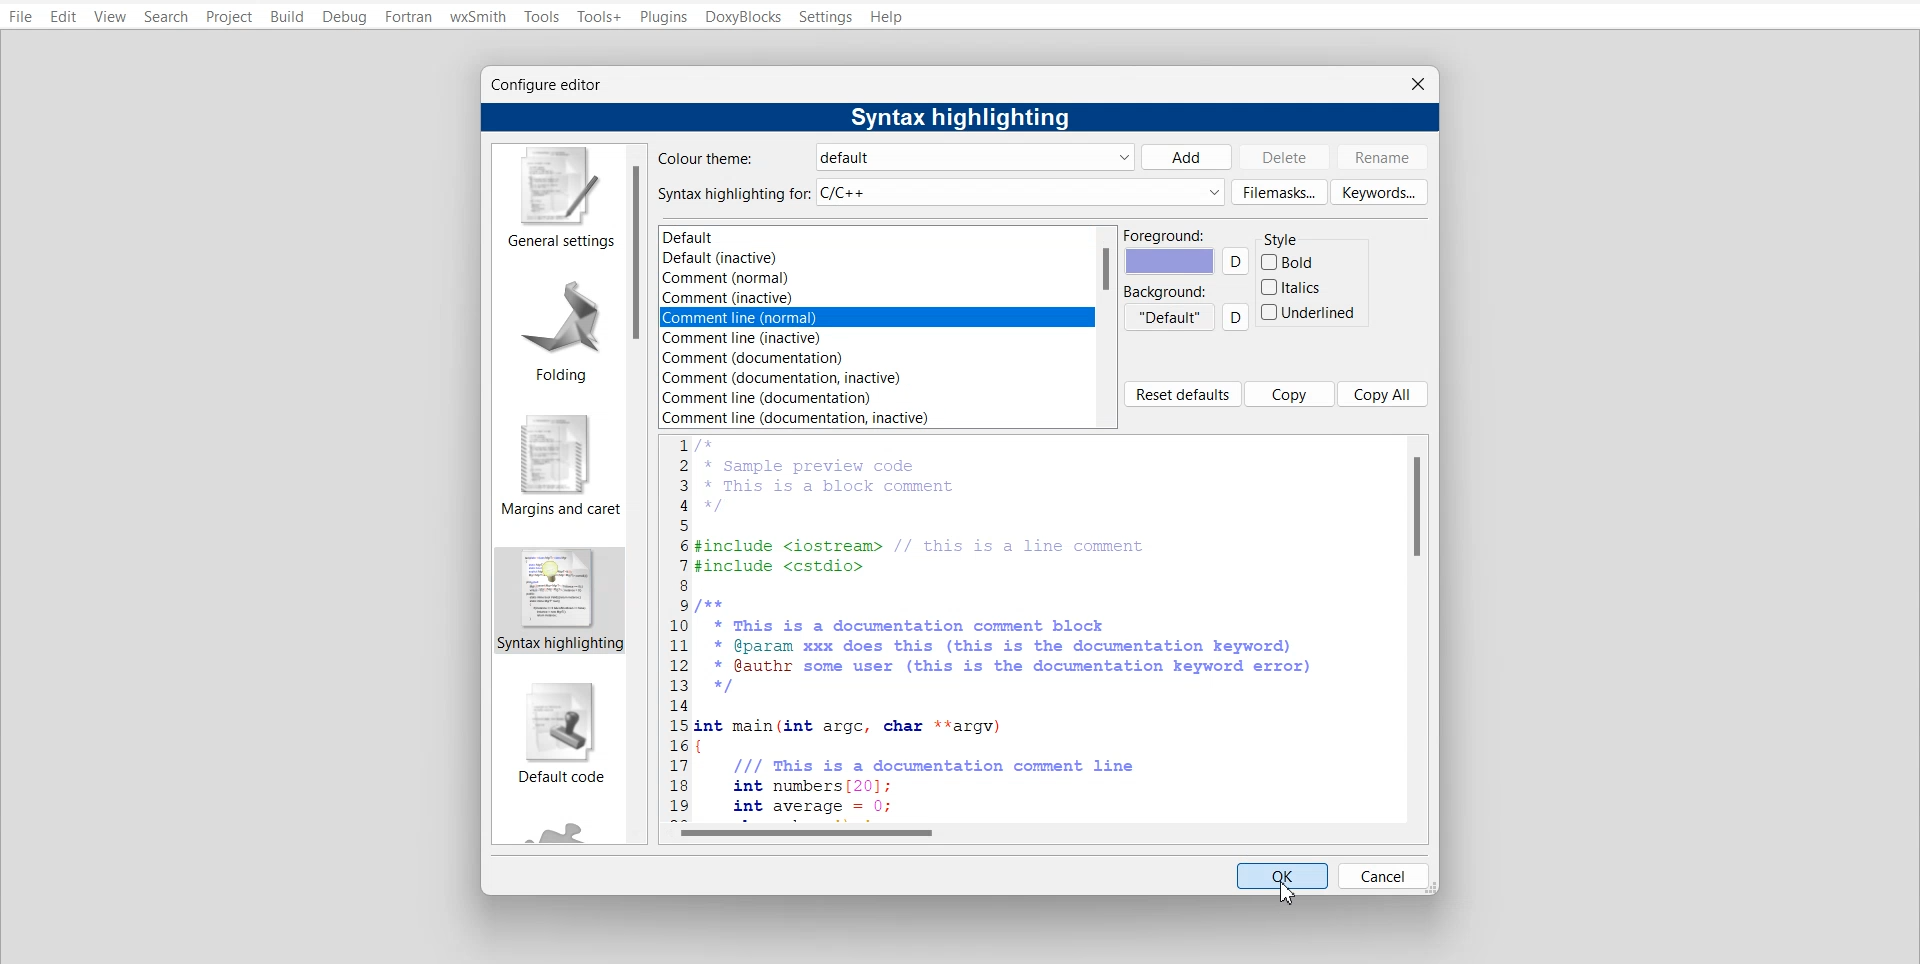 The image size is (1920, 964). Describe the element at coordinates (1382, 192) in the screenshot. I see `Keywords` at that location.